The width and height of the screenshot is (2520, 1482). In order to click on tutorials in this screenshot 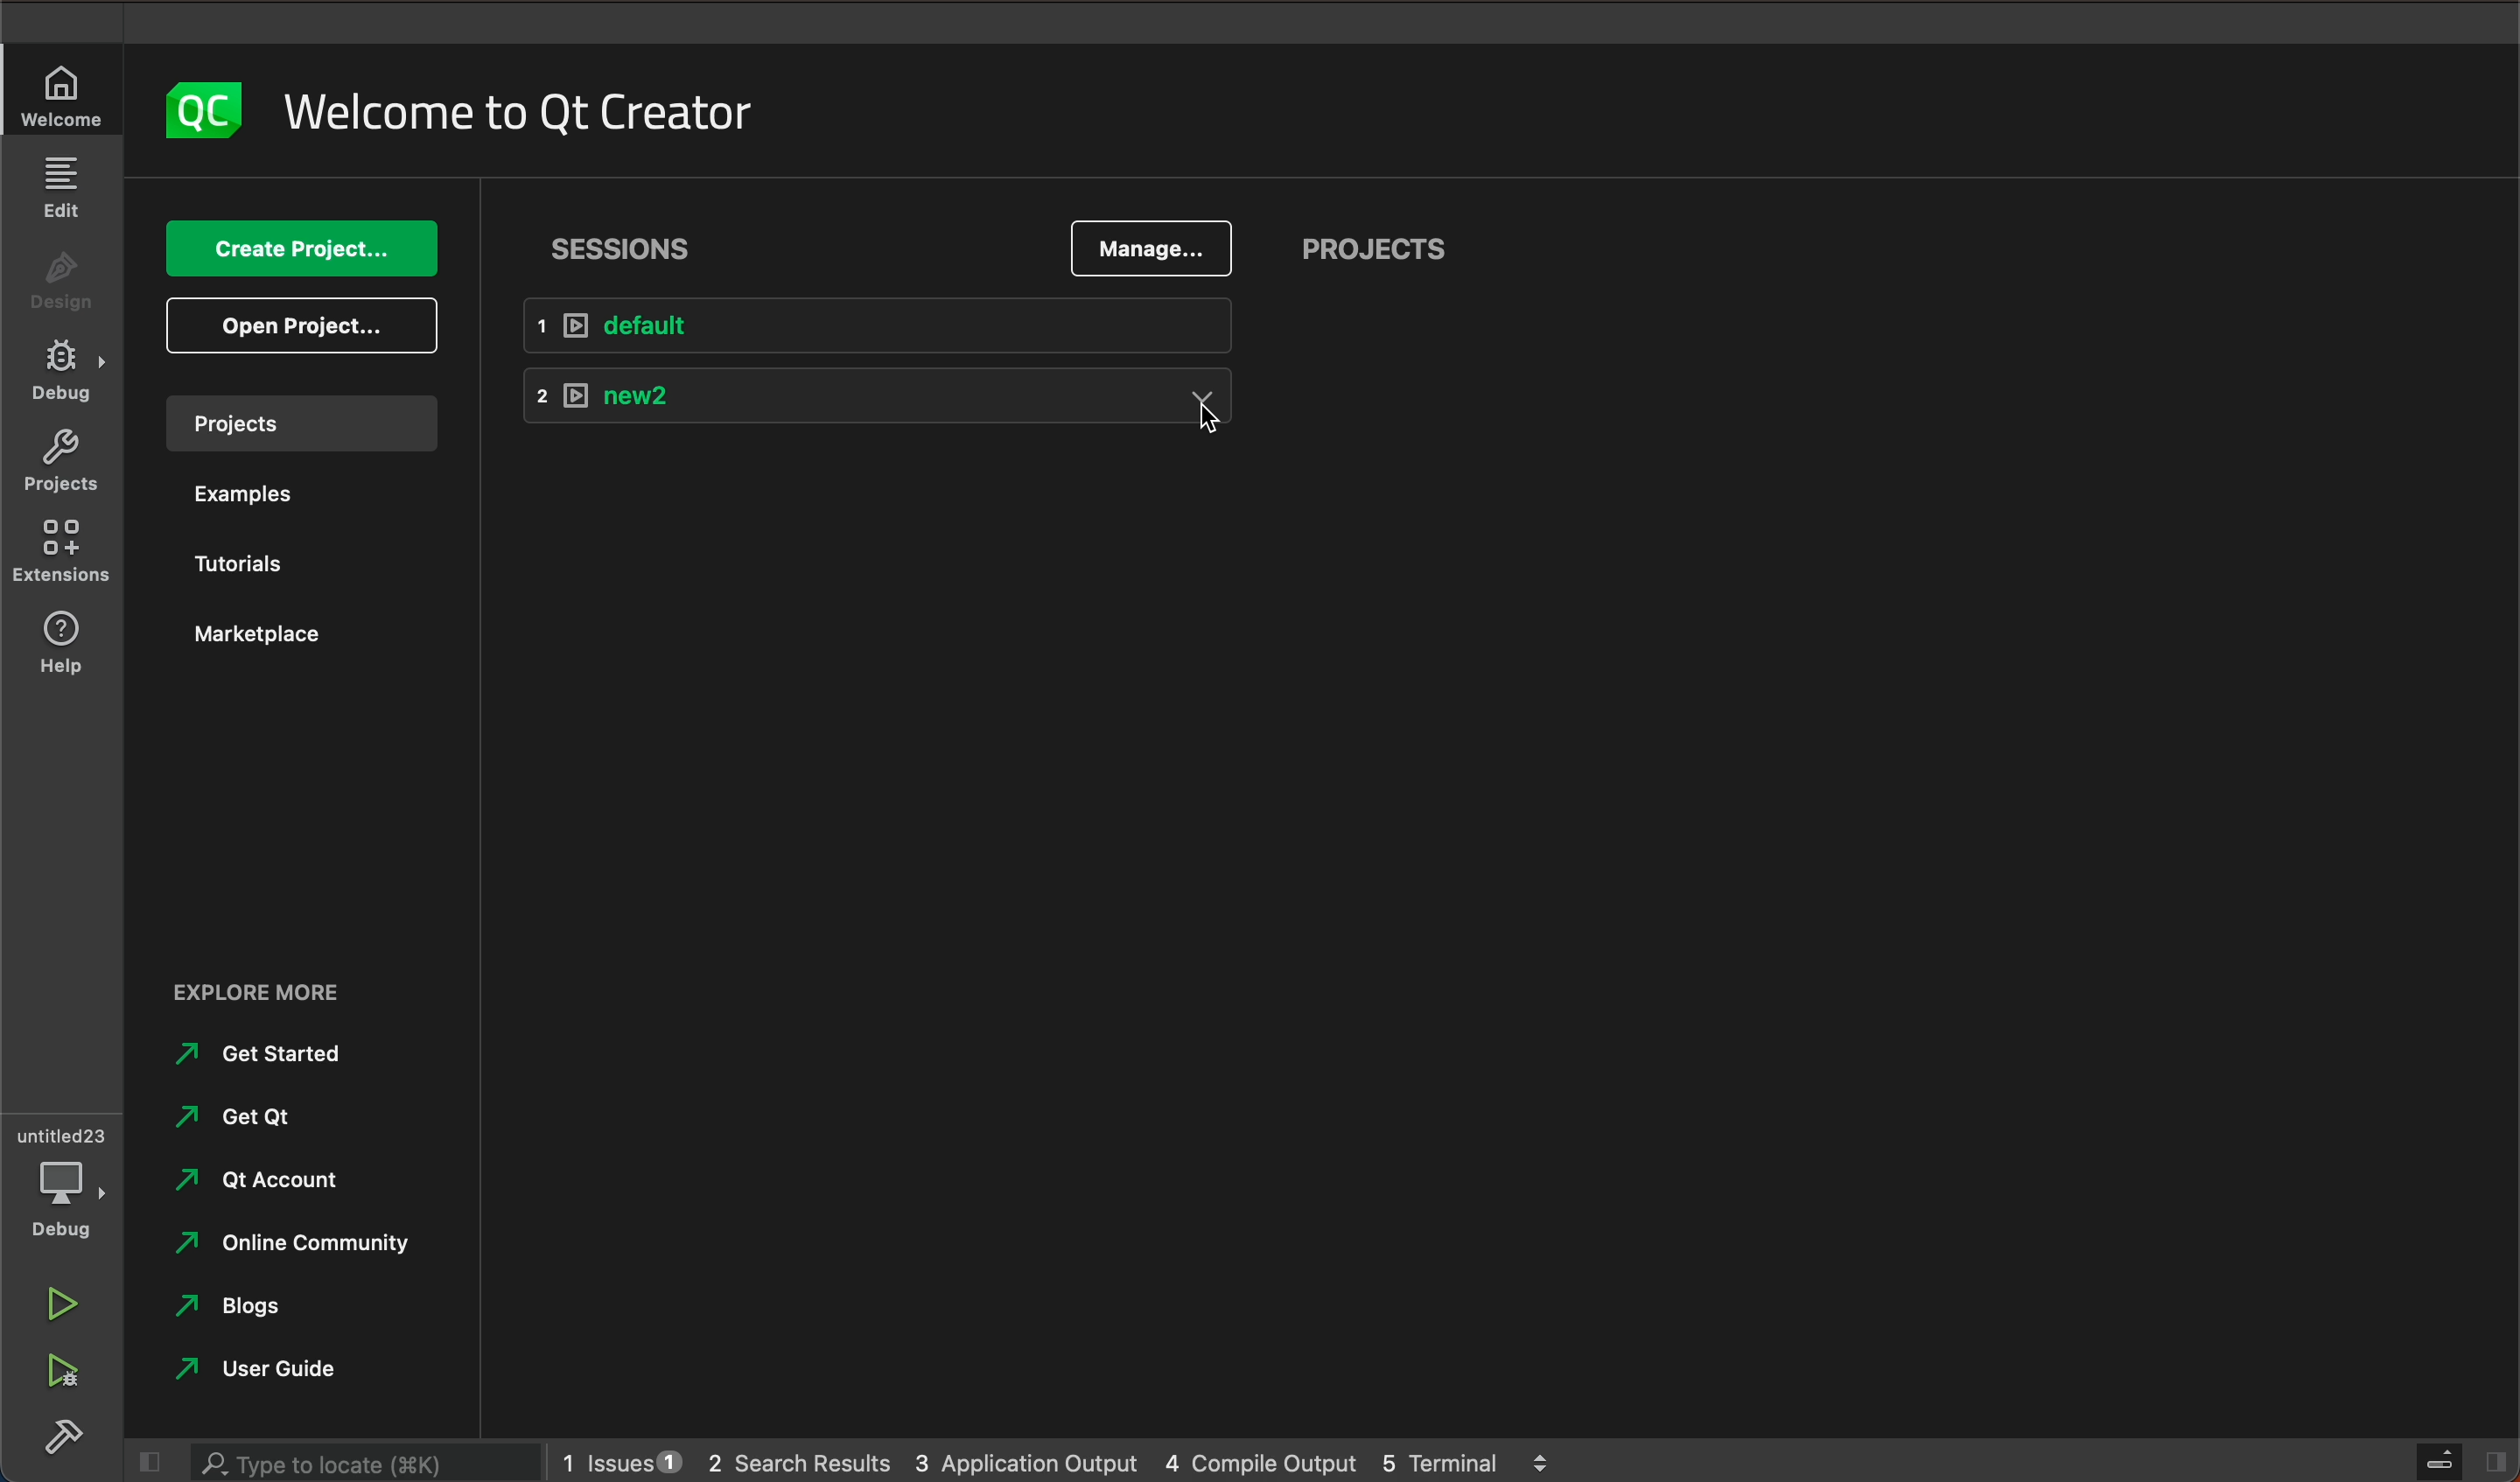, I will do `click(232, 555)`.